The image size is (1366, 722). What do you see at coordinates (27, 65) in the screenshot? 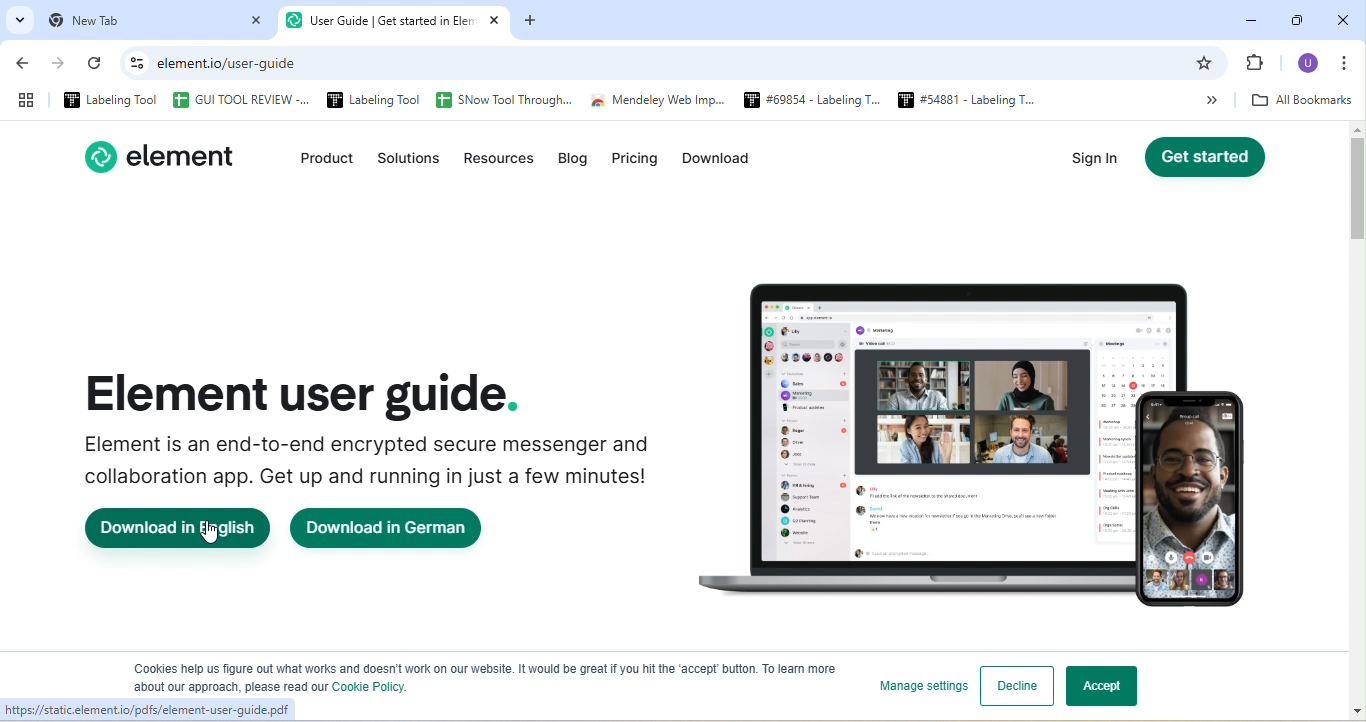
I see `back` at bounding box center [27, 65].